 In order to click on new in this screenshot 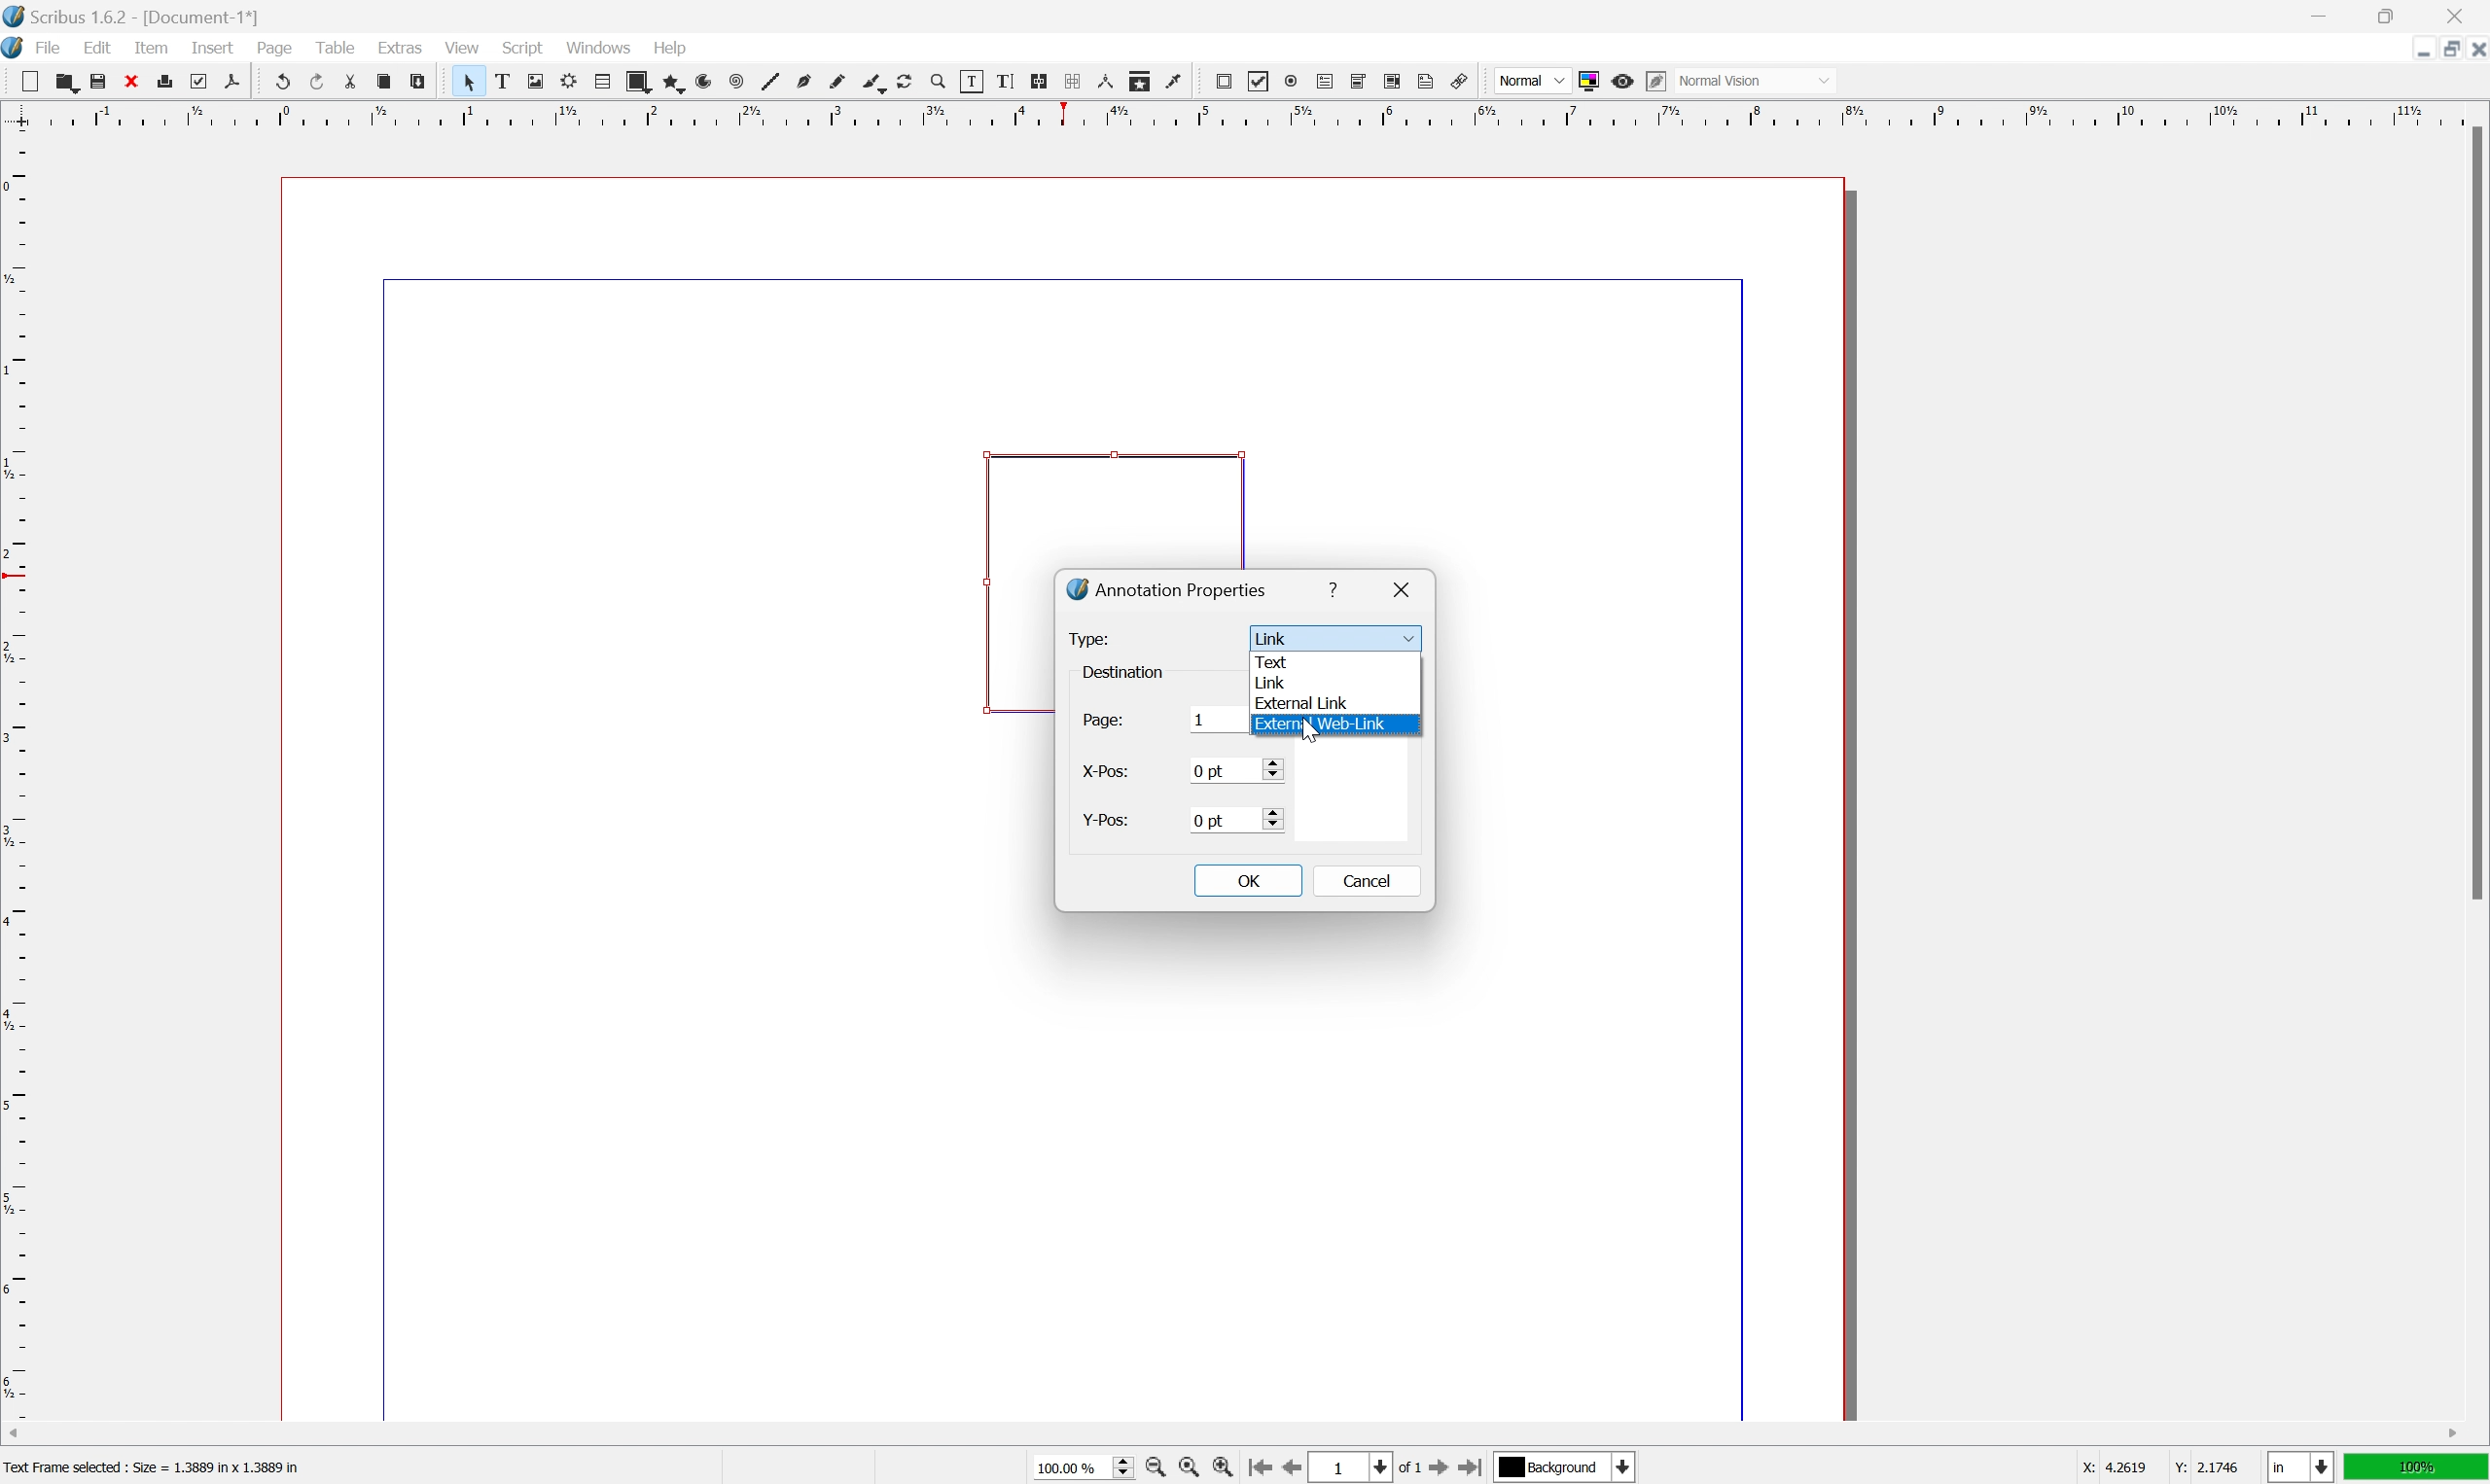, I will do `click(29, 81)`.